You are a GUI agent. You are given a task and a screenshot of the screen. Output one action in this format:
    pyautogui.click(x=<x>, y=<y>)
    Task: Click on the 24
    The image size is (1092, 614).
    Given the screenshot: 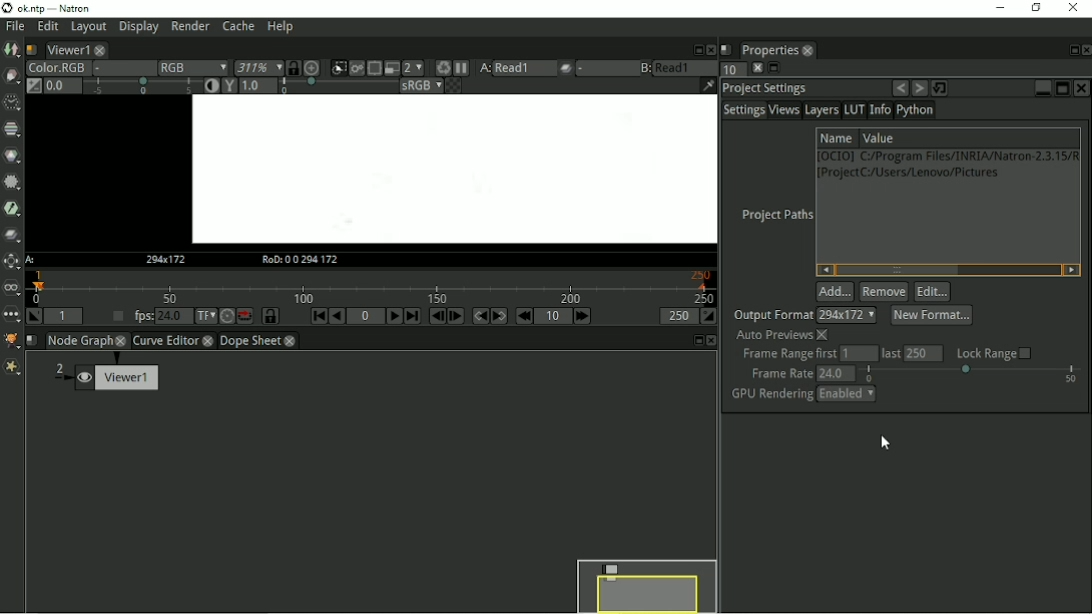 What is the action you would take?
    pyautogui.click(x=836, y=373)
    